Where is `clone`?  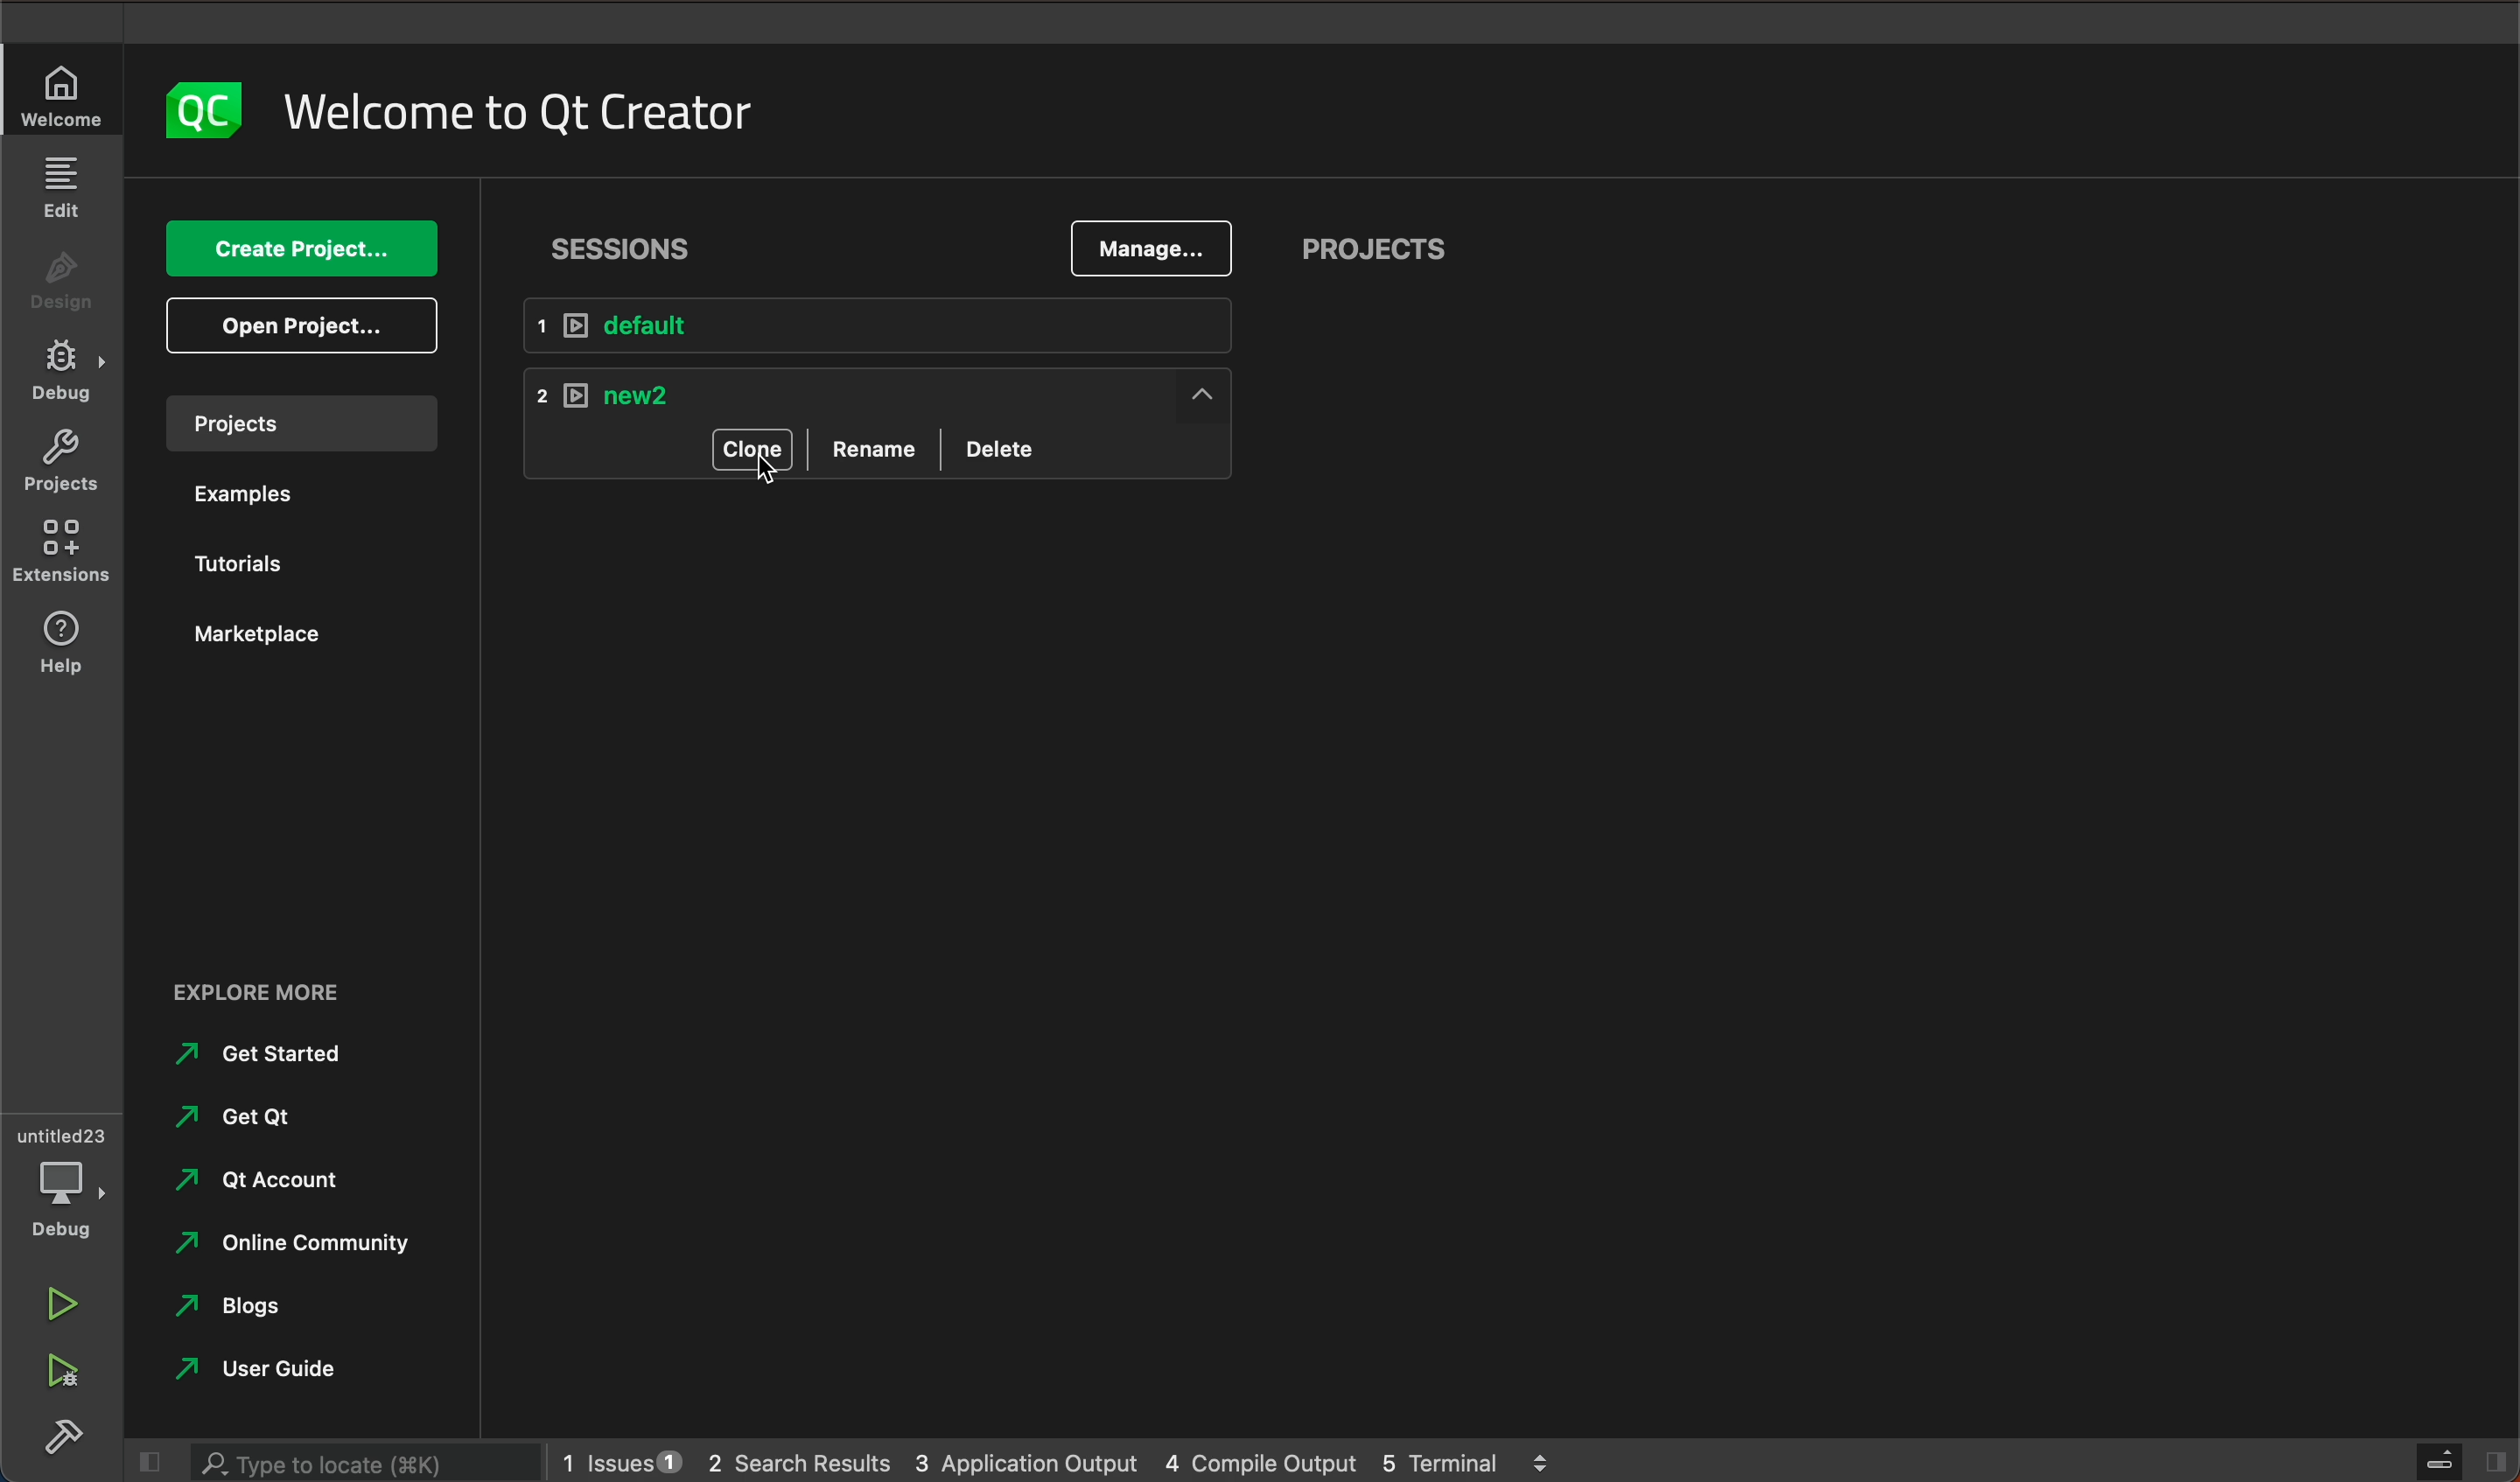
clone is located at coordinates (744, 449).